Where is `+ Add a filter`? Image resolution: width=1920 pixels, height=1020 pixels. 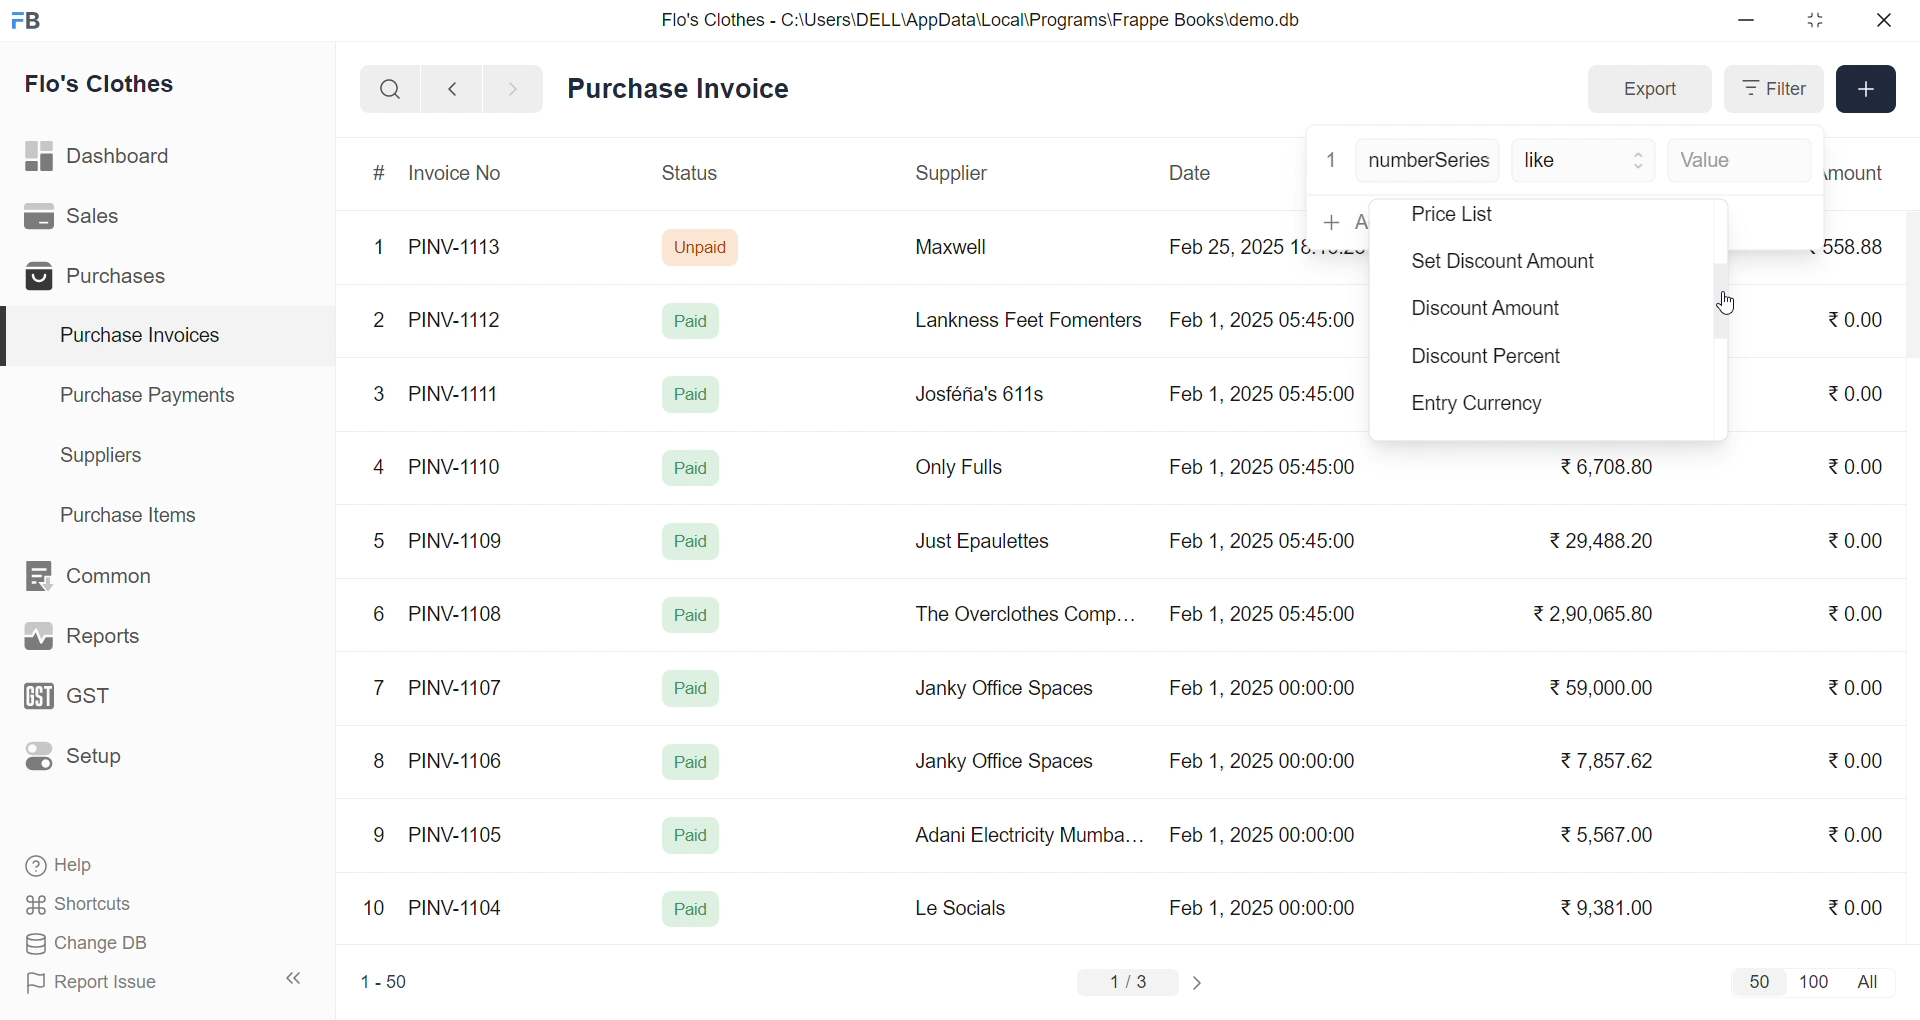
+ Add a filter is located at coordinates (1339, 221).